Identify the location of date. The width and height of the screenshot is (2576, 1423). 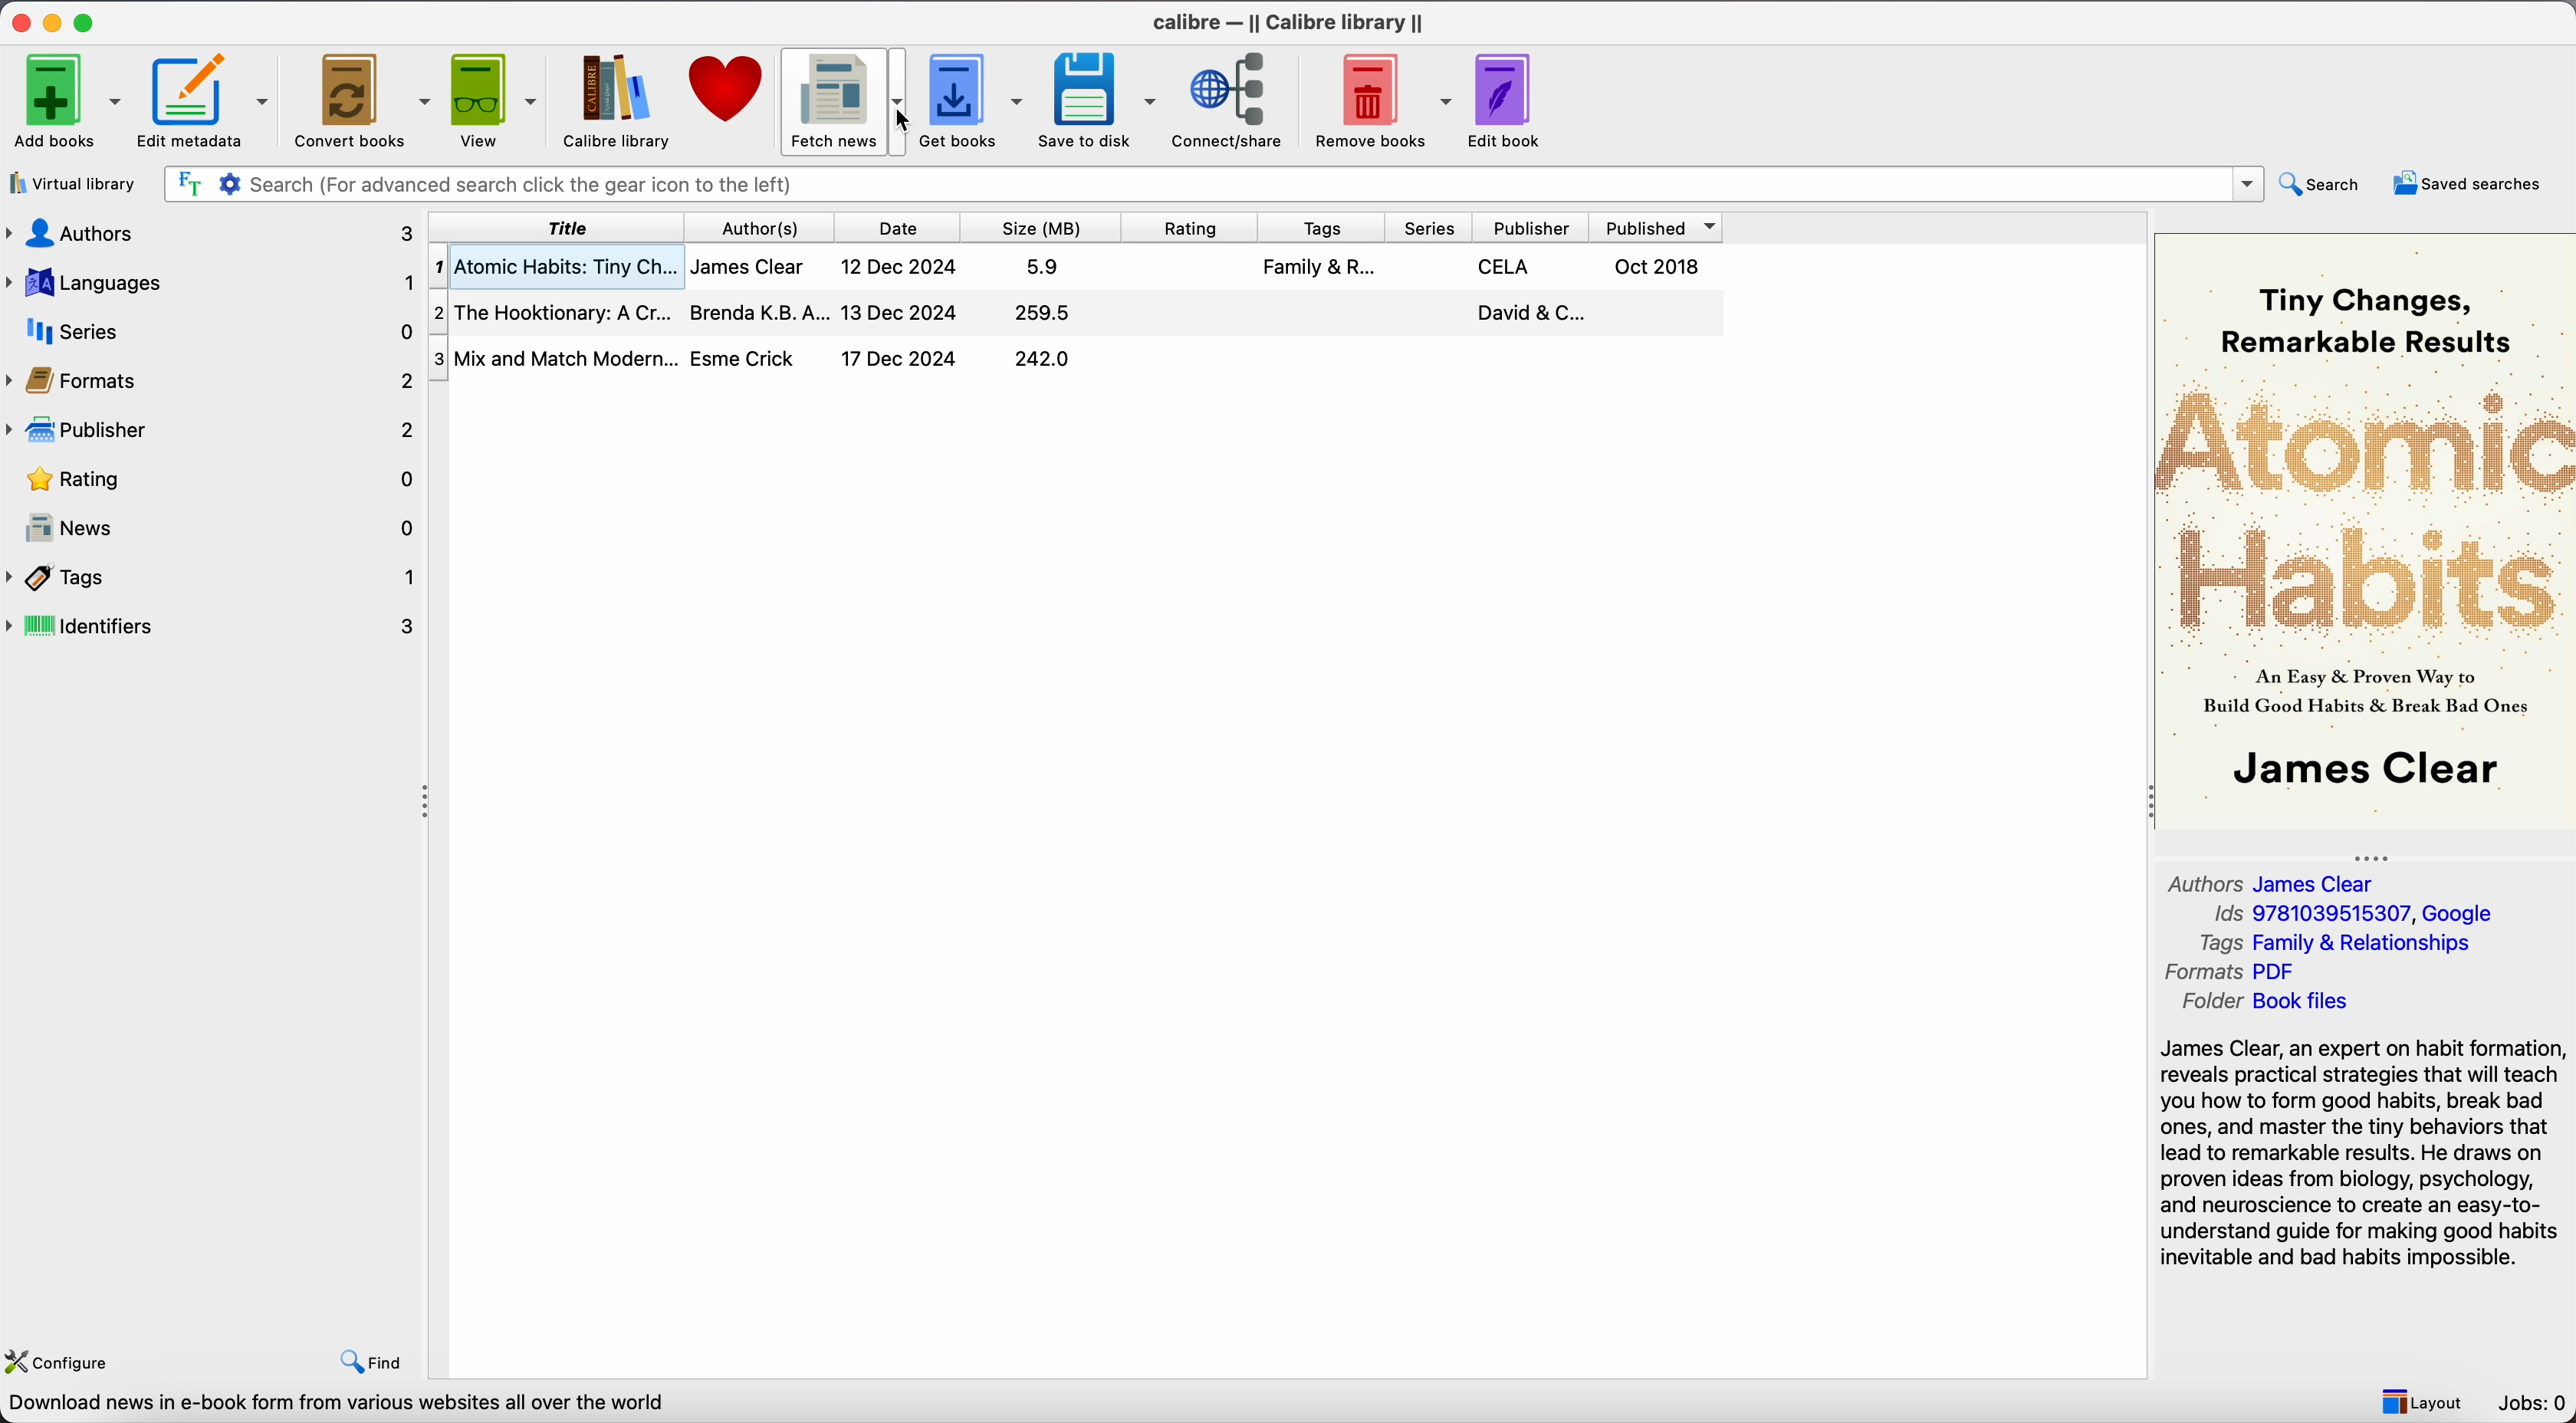
(908, 227).